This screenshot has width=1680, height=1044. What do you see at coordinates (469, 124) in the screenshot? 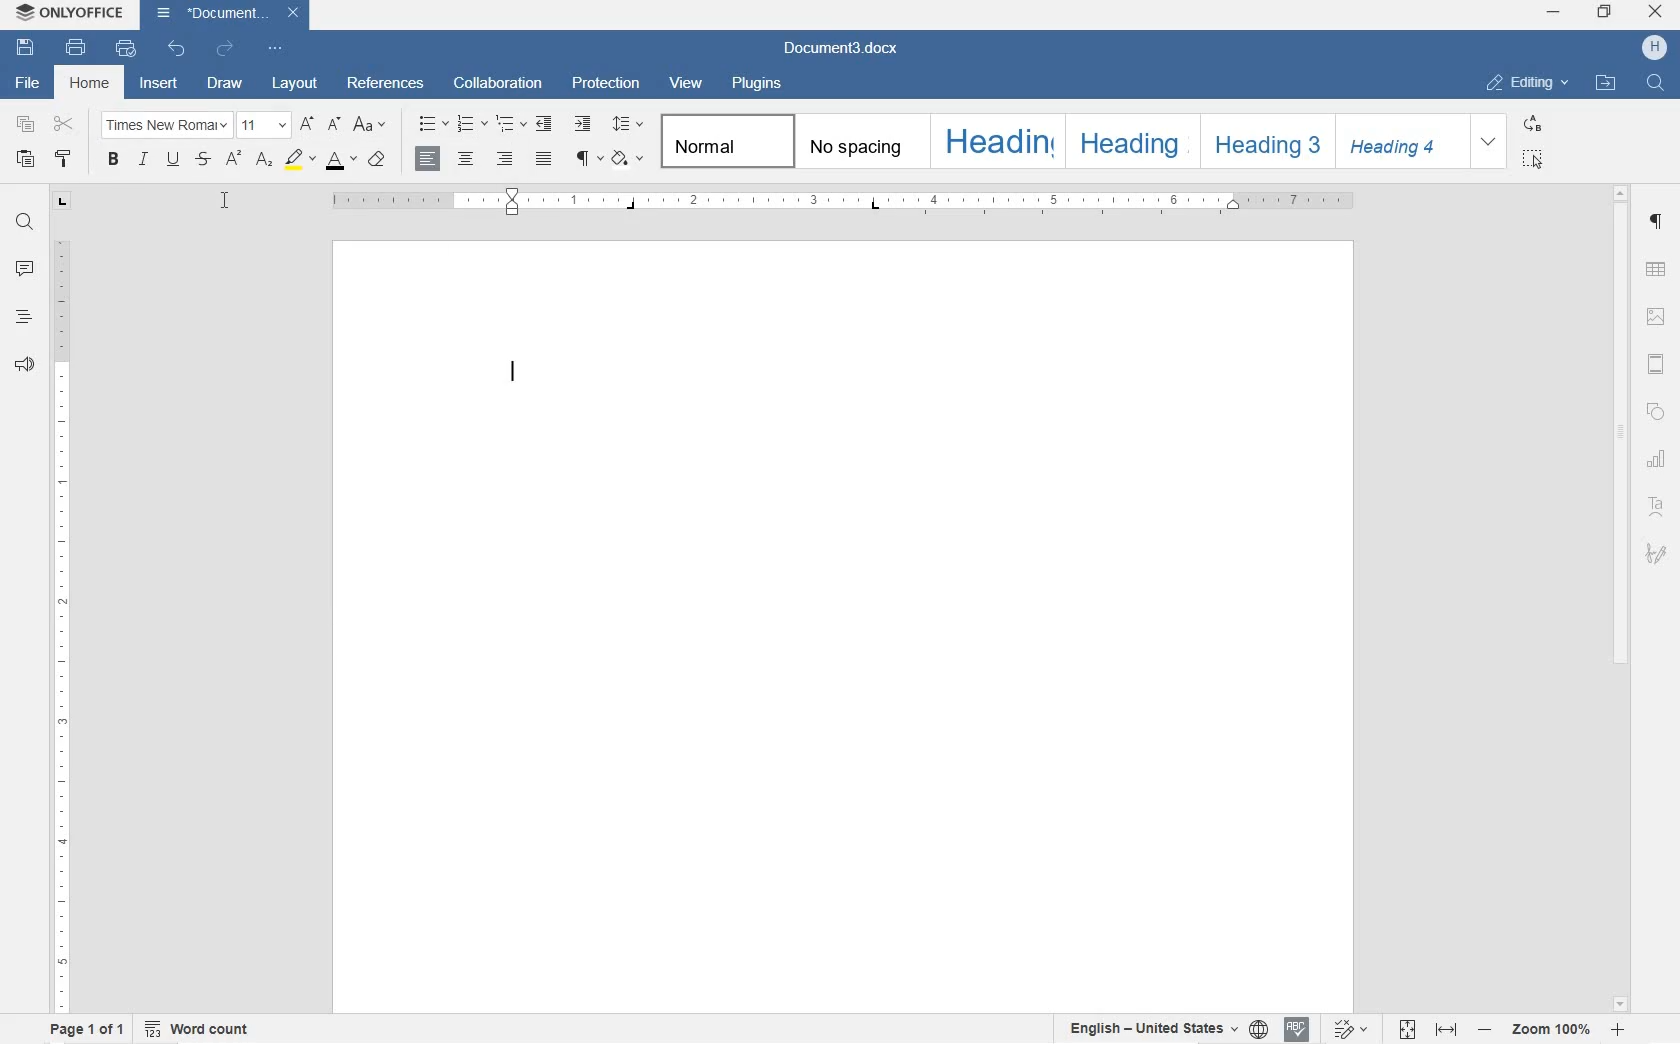
I see `NUMBERING` at bounding box center [469, 124].